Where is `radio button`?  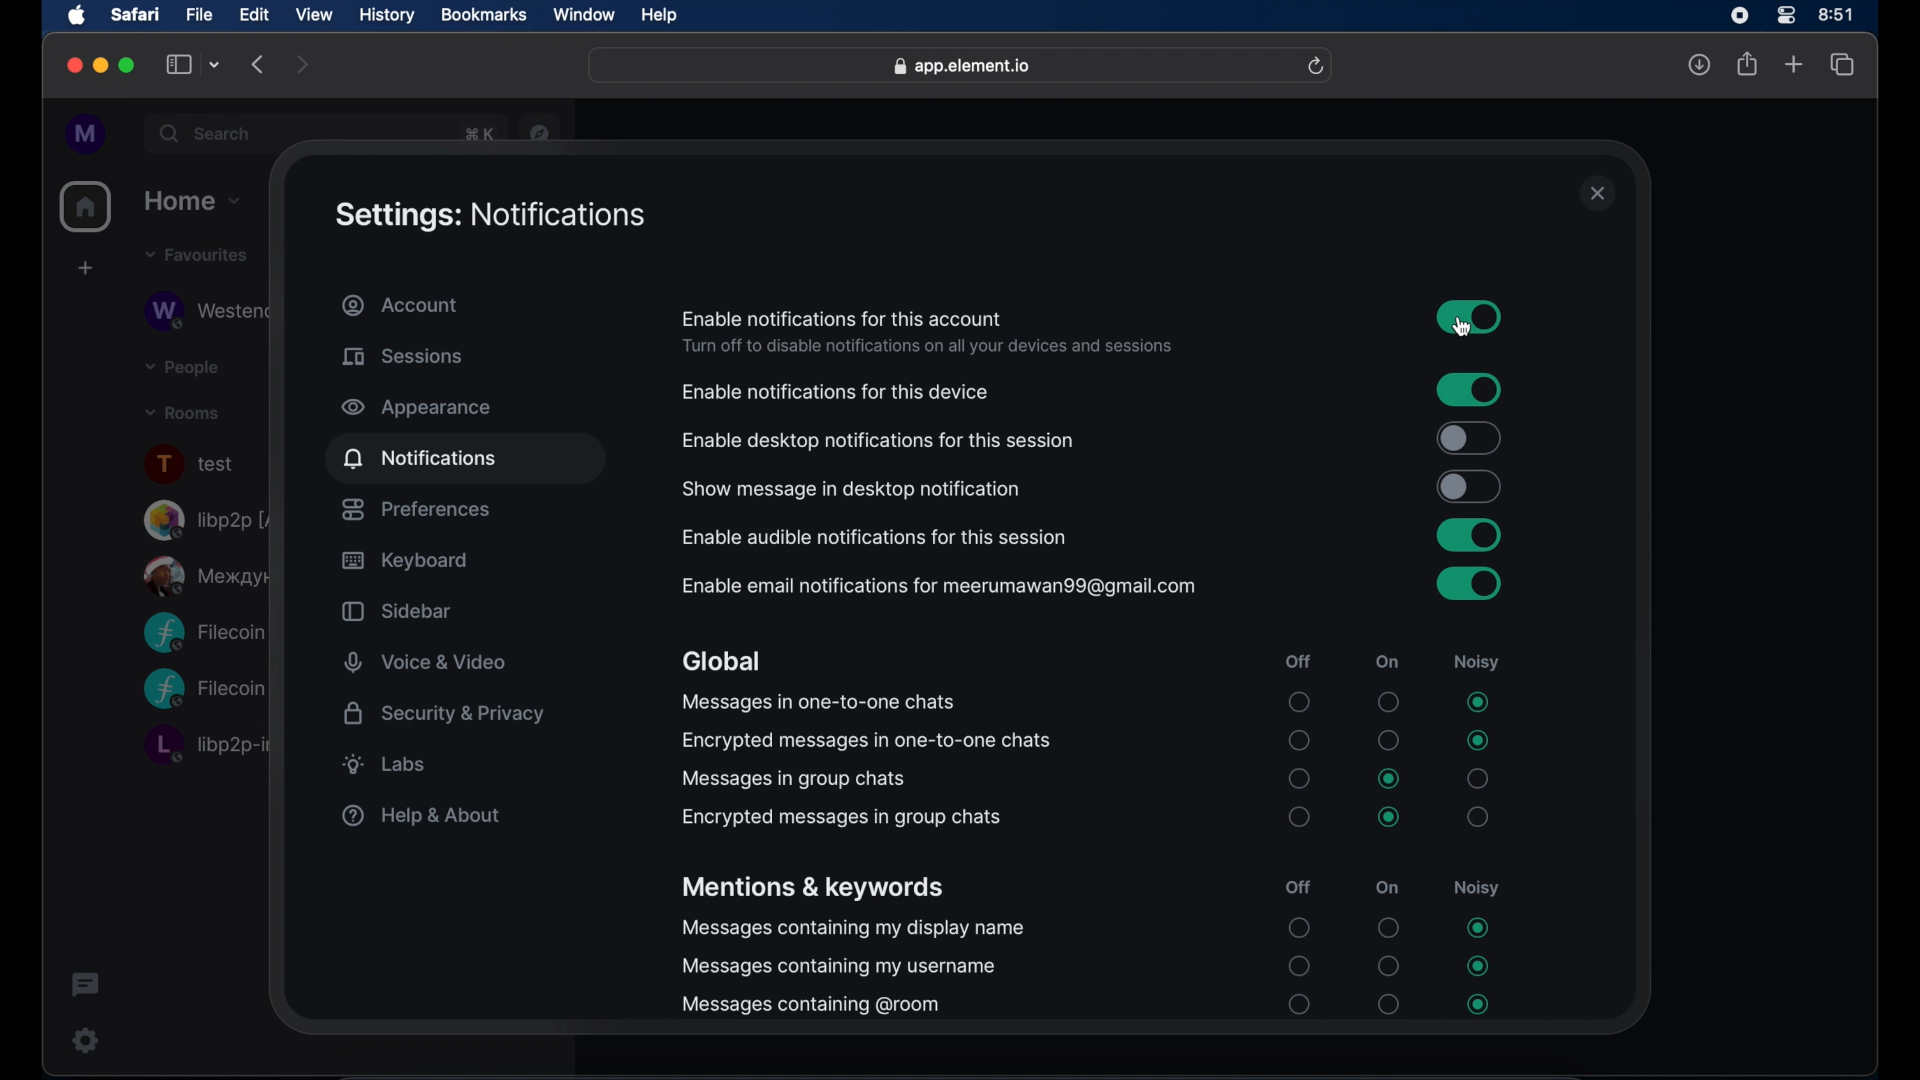 radio button is located at coordinates (1388, 741).